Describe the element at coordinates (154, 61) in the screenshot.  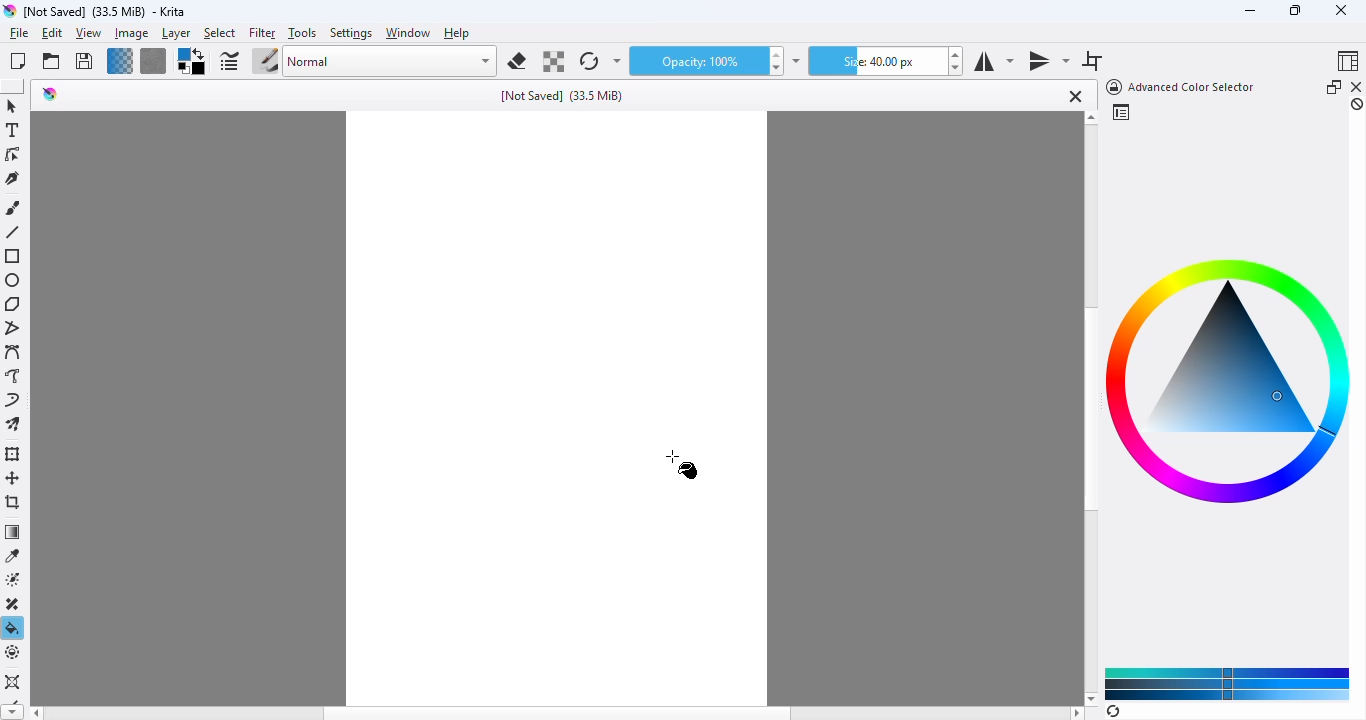
I see `fill patterns` at that location.